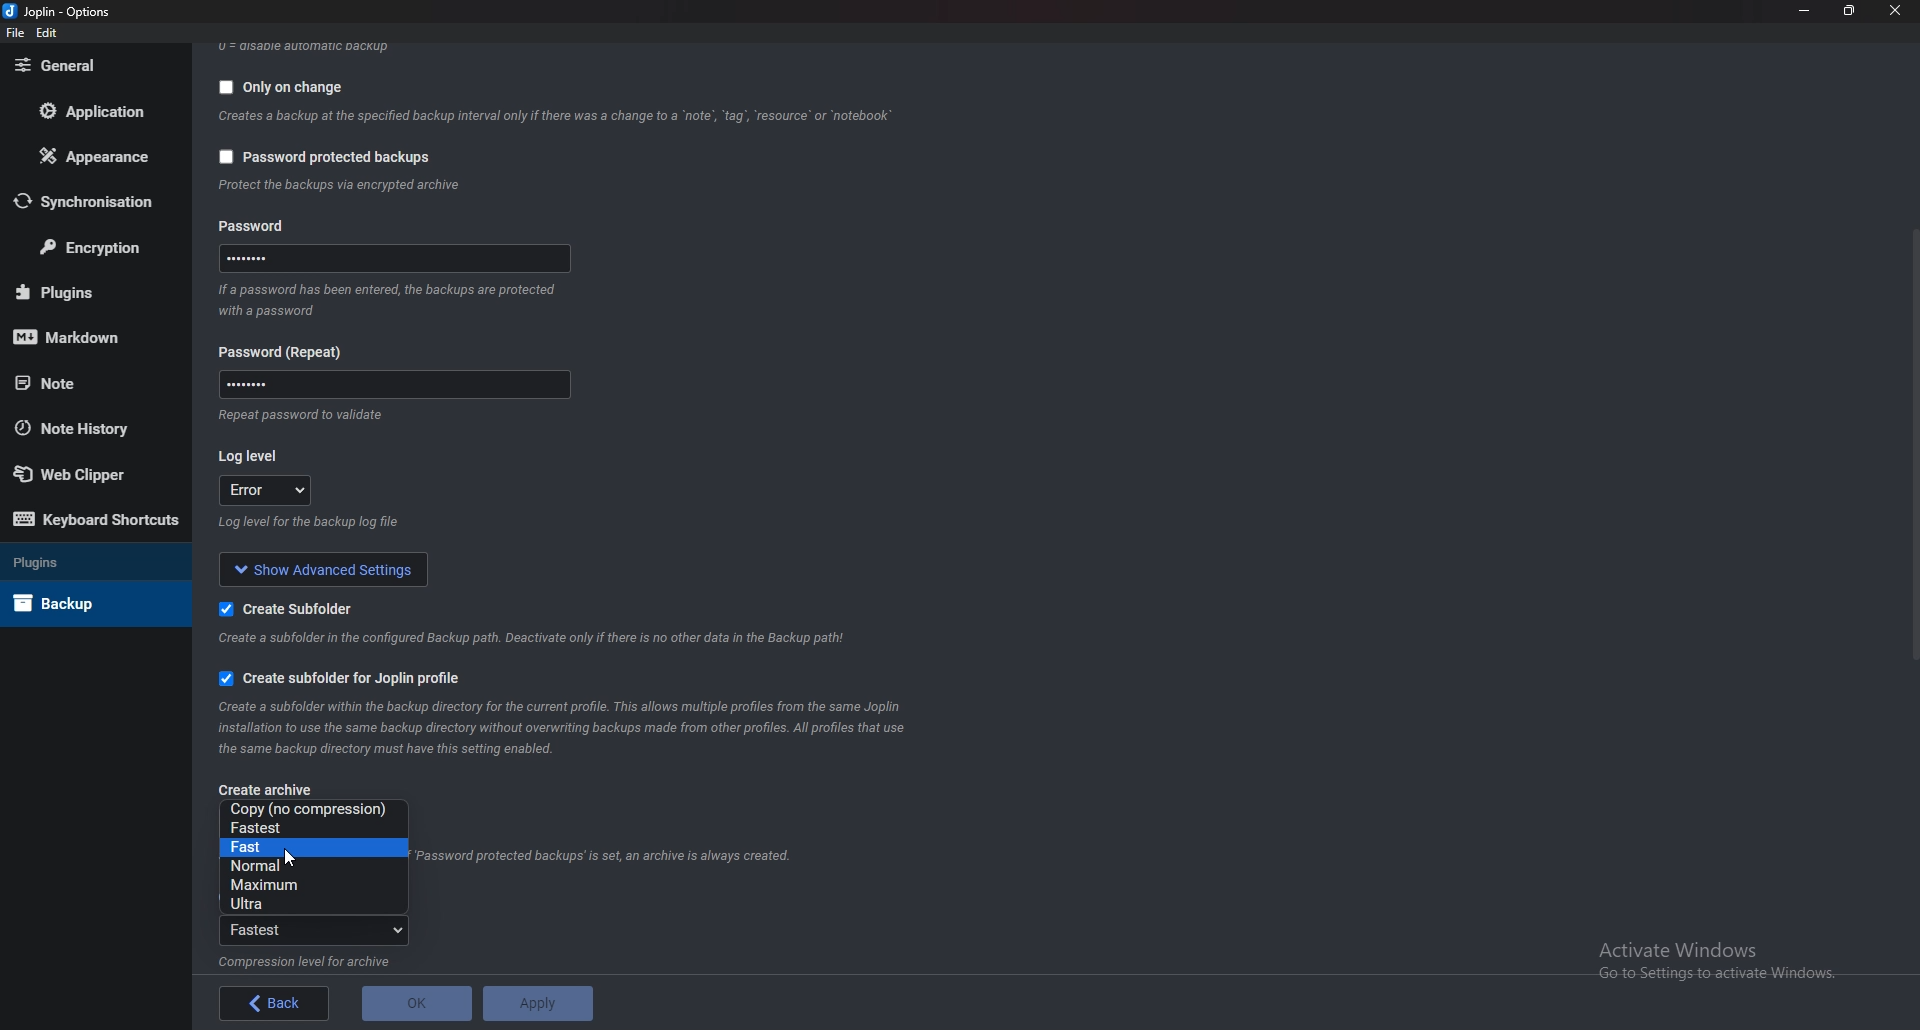  What do you see at coordinates (59, 11) in the screenshot?
I see `Joplin` at bounding box center [59, 11].